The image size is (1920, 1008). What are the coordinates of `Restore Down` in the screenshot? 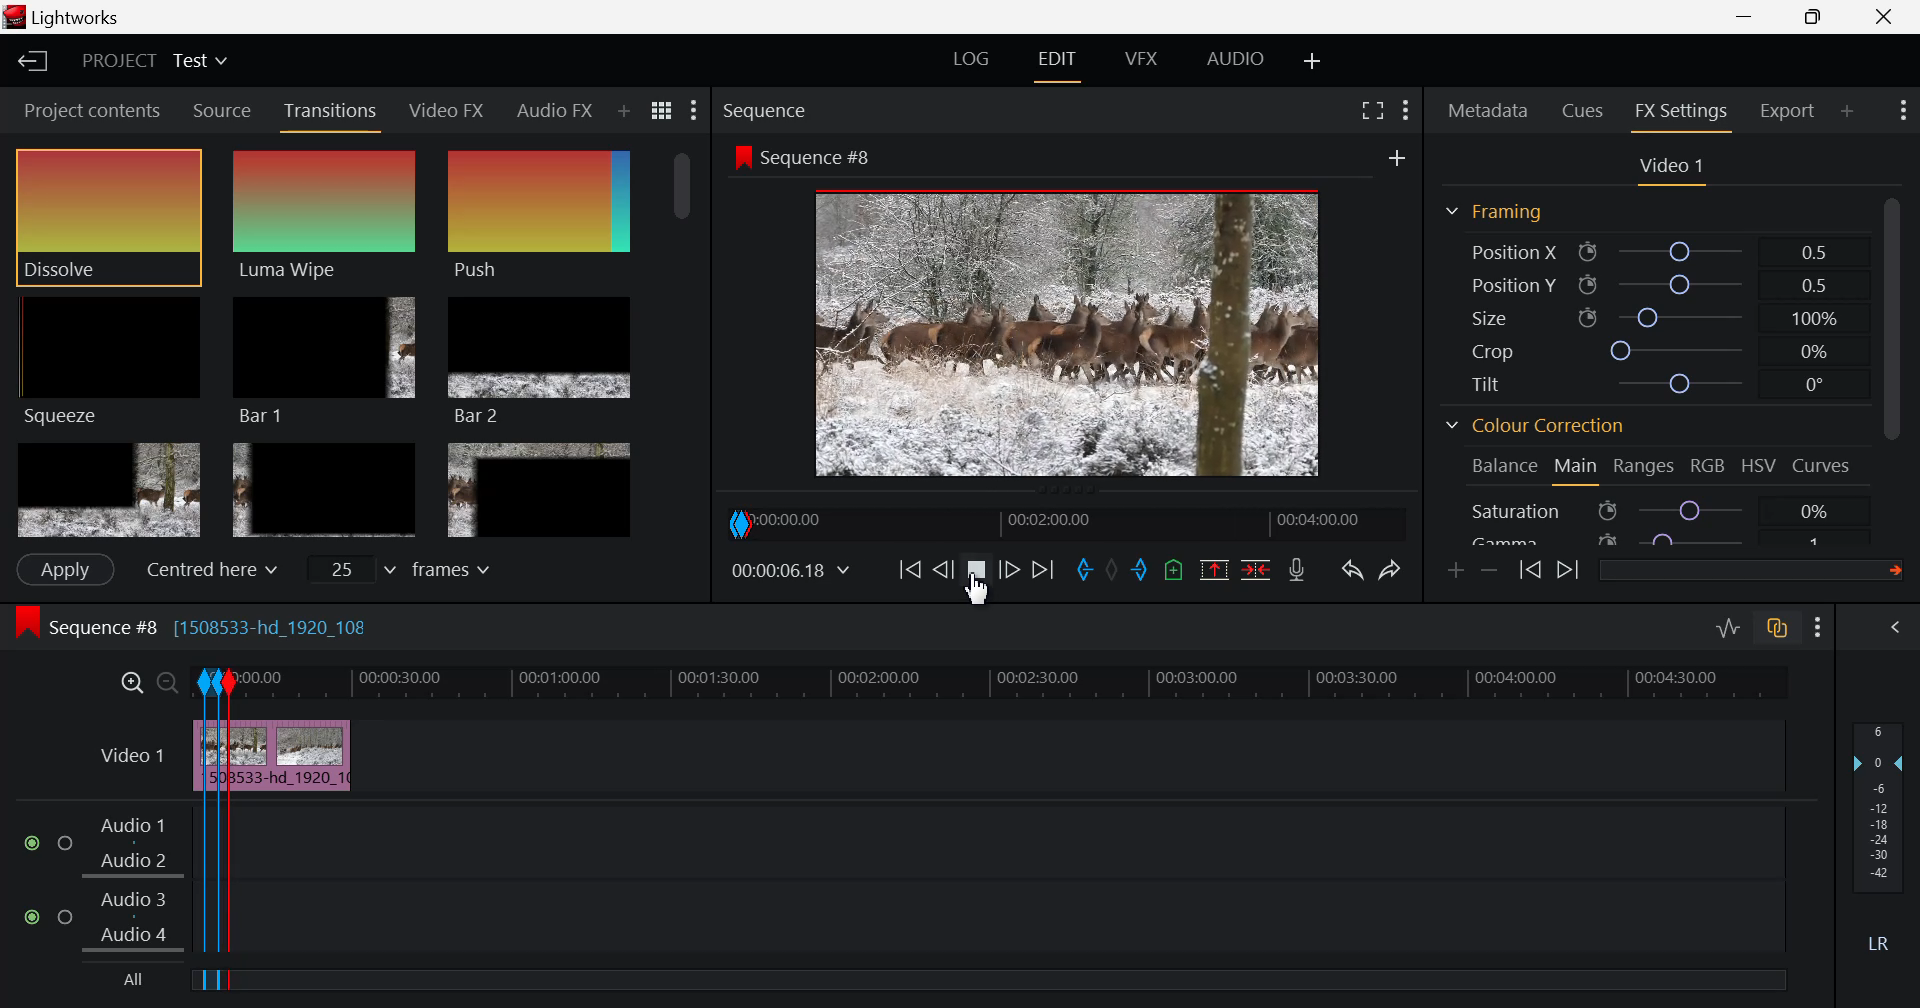 It's located at (1750, 17).